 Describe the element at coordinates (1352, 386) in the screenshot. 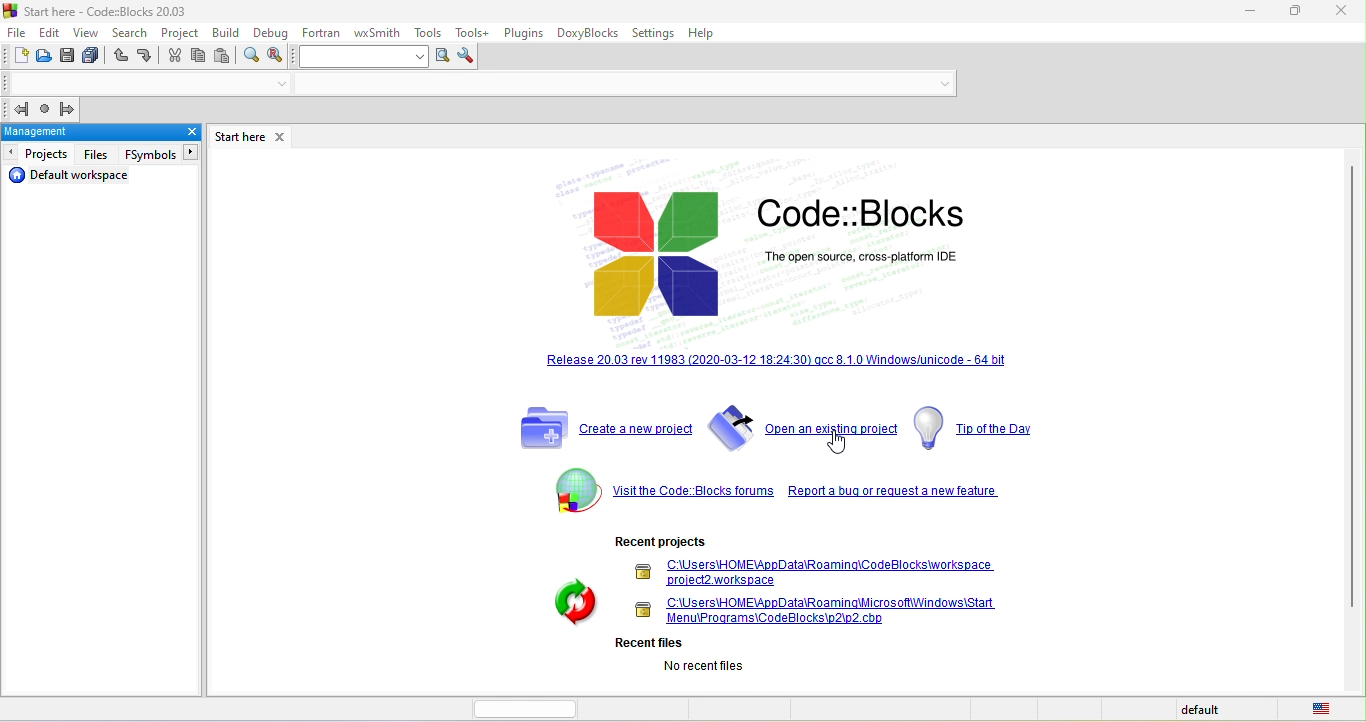

I see `vertical scroll bar` at that location.